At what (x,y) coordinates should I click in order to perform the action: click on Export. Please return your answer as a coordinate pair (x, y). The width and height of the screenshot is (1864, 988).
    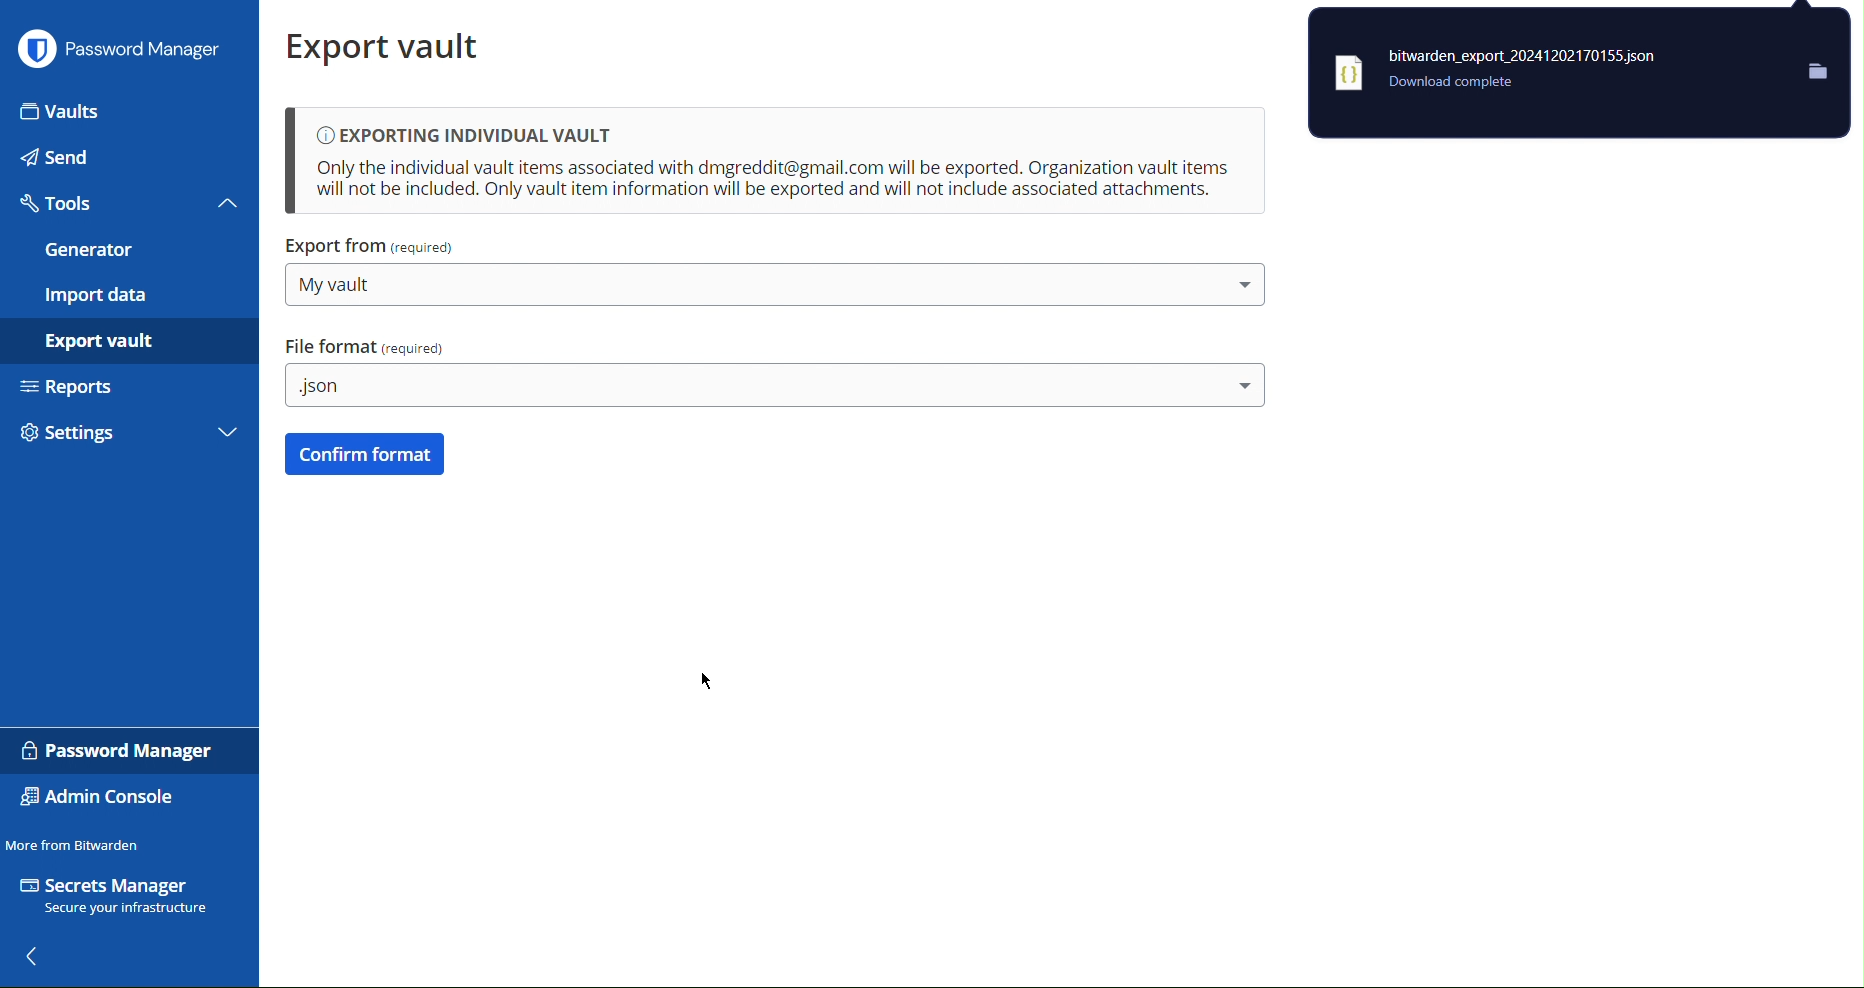
    Looking at the image, I should click on (105, 339).